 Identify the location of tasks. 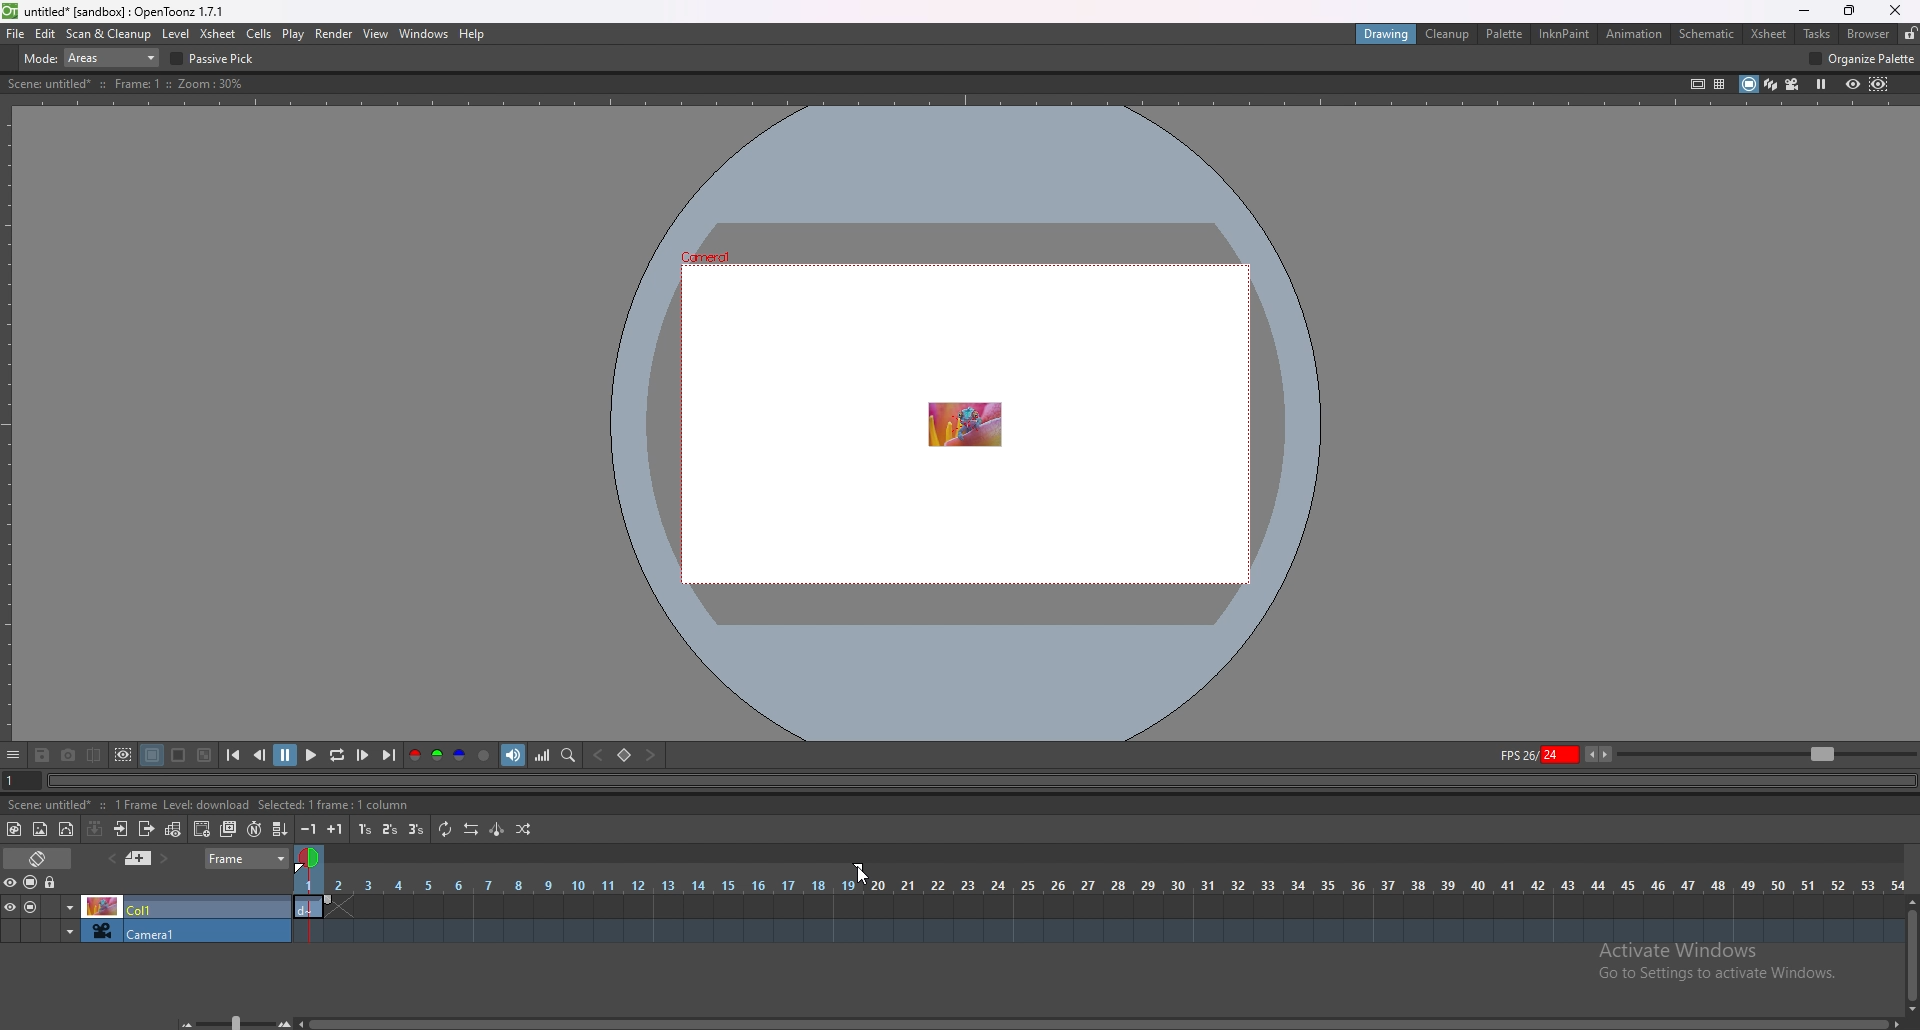
(1816, 33).